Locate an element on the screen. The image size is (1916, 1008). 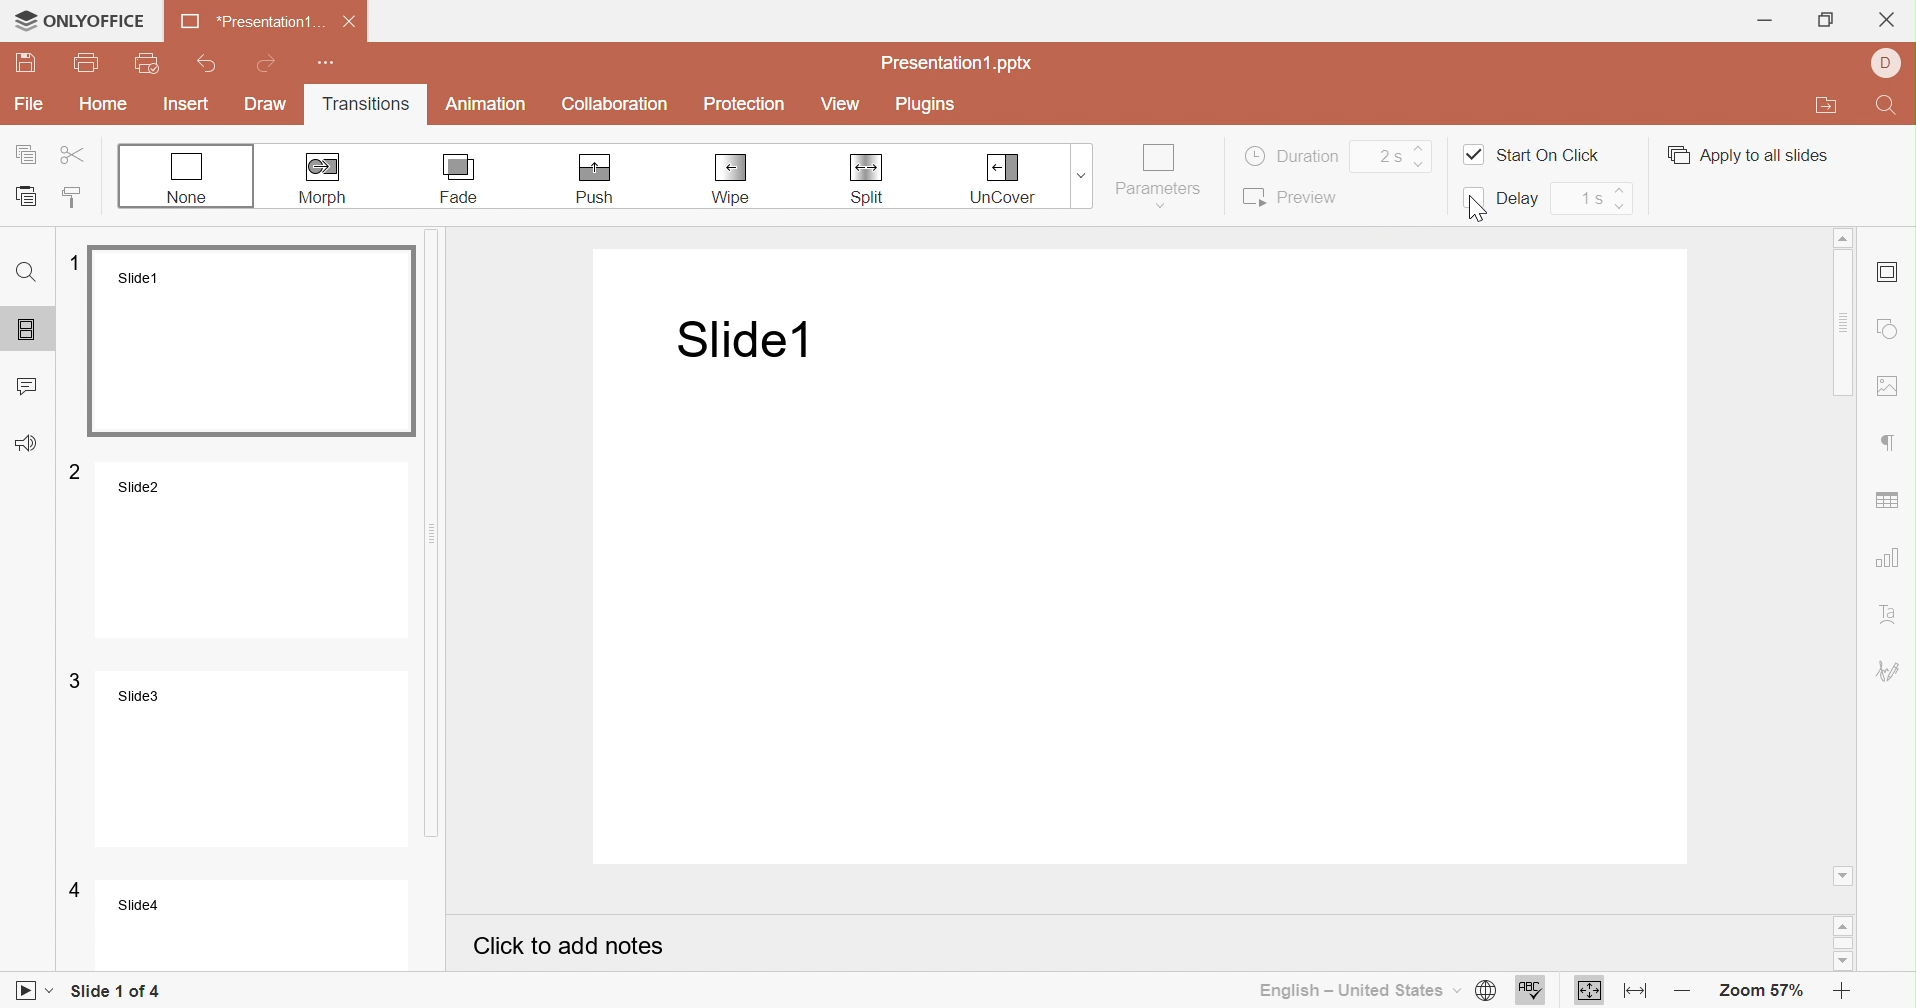
Close is located at coordinates (1889, 19).